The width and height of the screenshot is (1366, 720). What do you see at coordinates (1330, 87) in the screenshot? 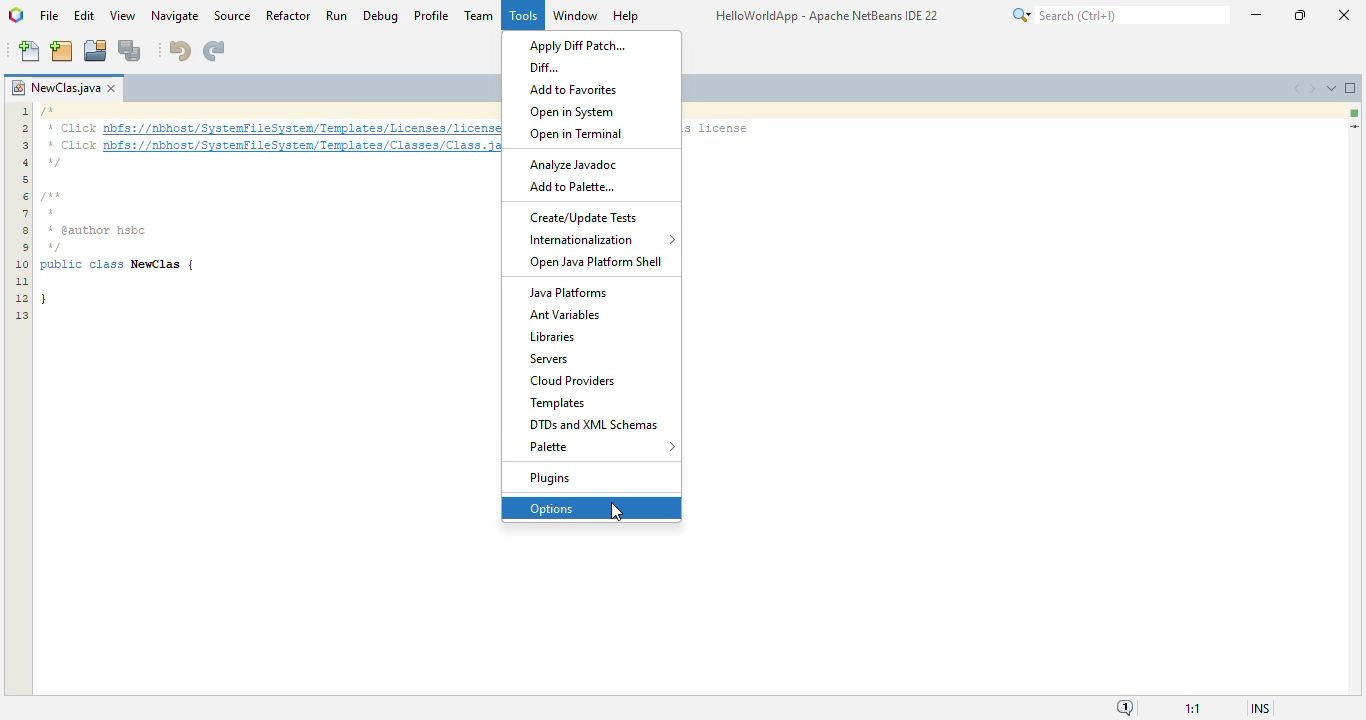
I see `show opened documents list` at bounding box center [1330, 87].